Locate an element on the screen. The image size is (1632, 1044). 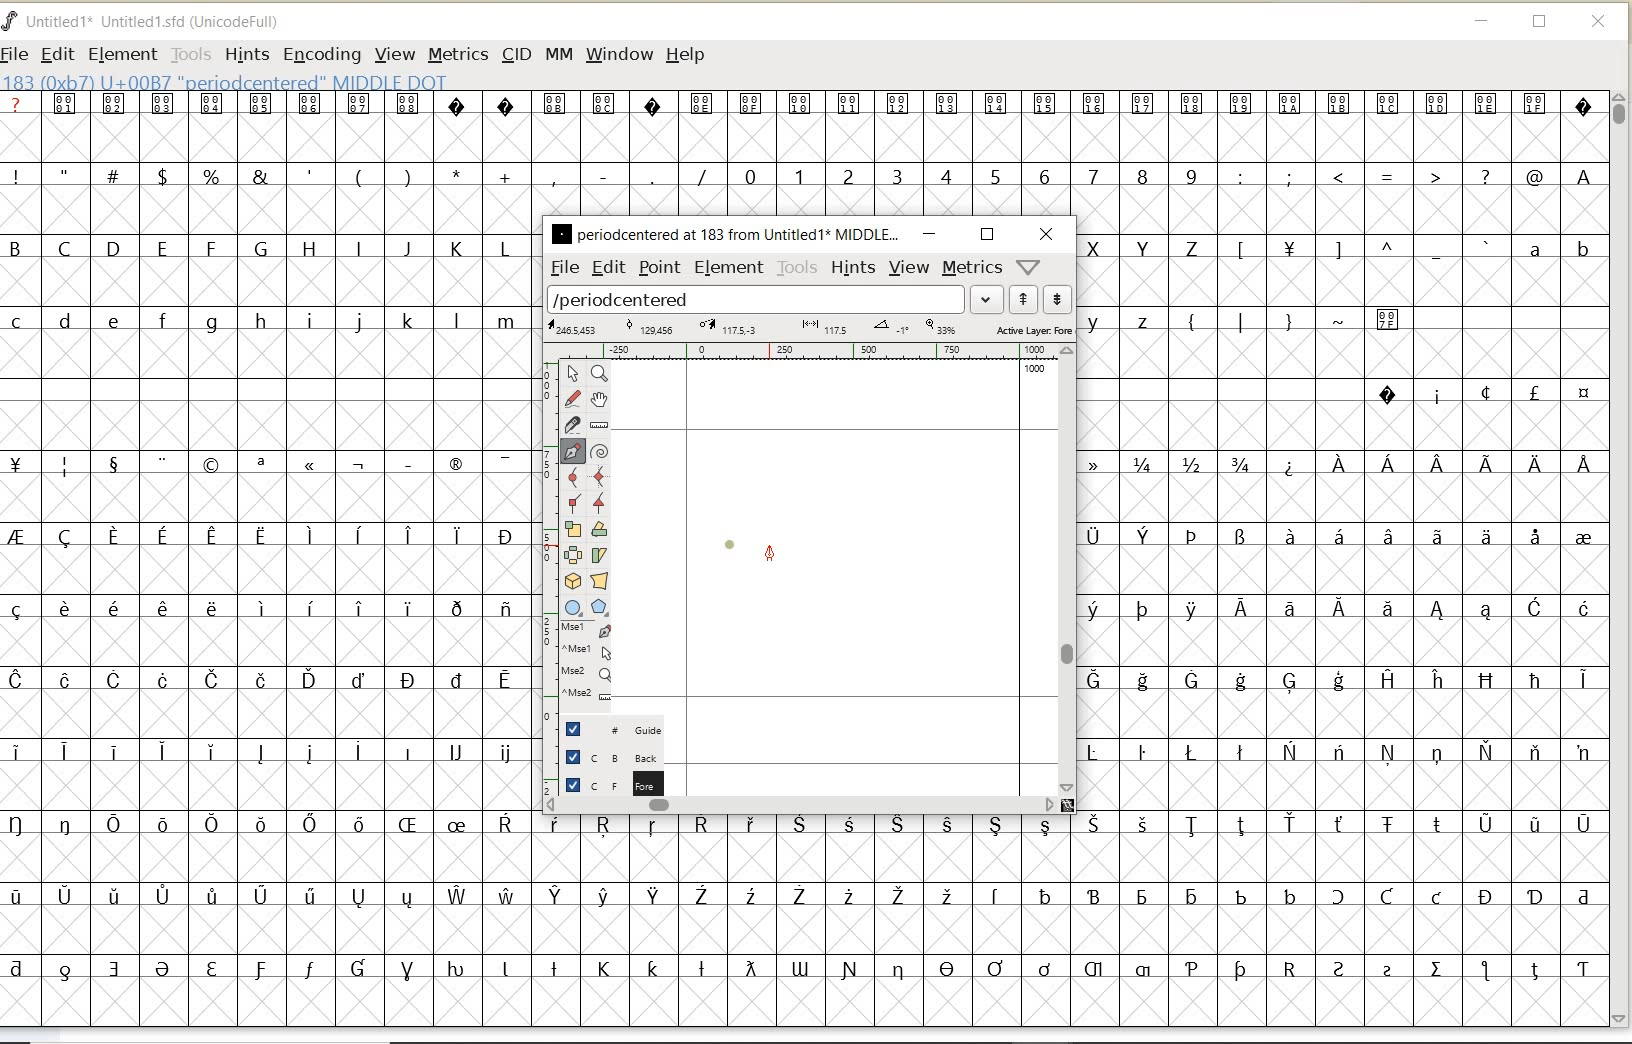
numbers is located at coordinates (966, 175).